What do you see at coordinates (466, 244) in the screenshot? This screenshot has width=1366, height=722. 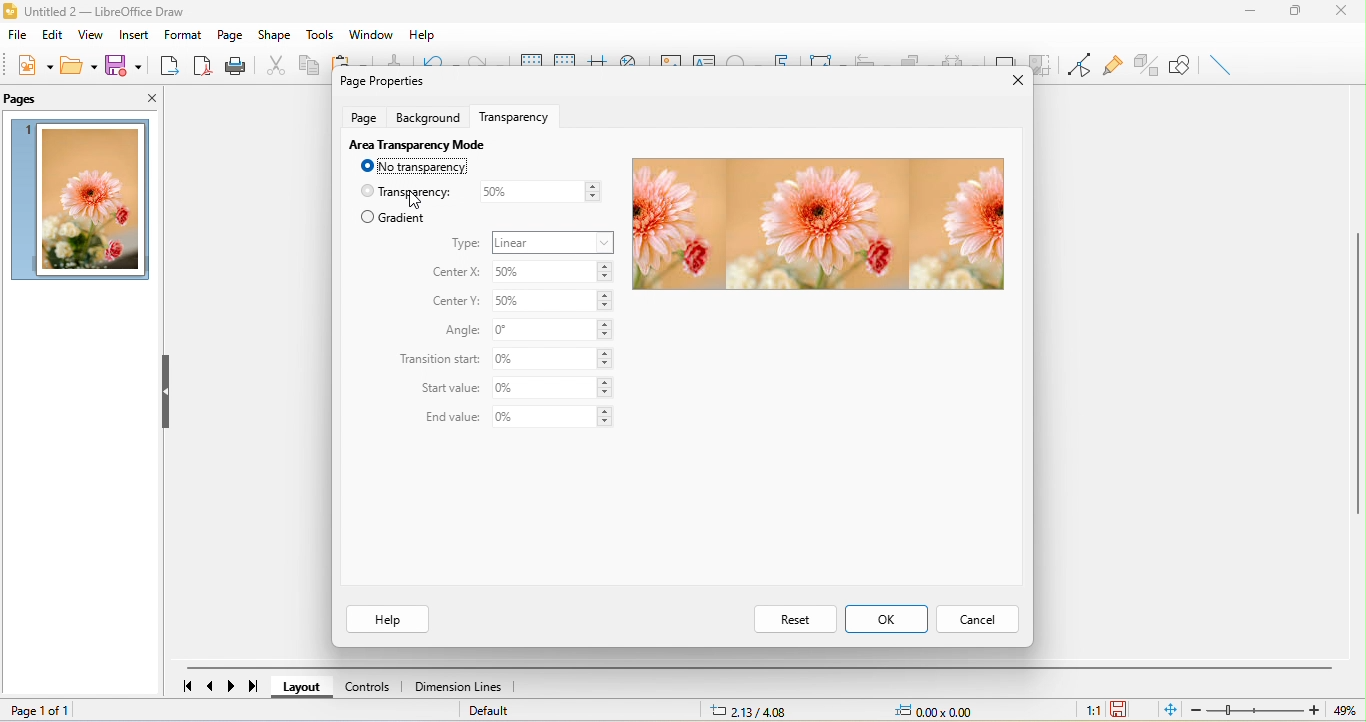 I see `type` at bounding box center [466, 244].